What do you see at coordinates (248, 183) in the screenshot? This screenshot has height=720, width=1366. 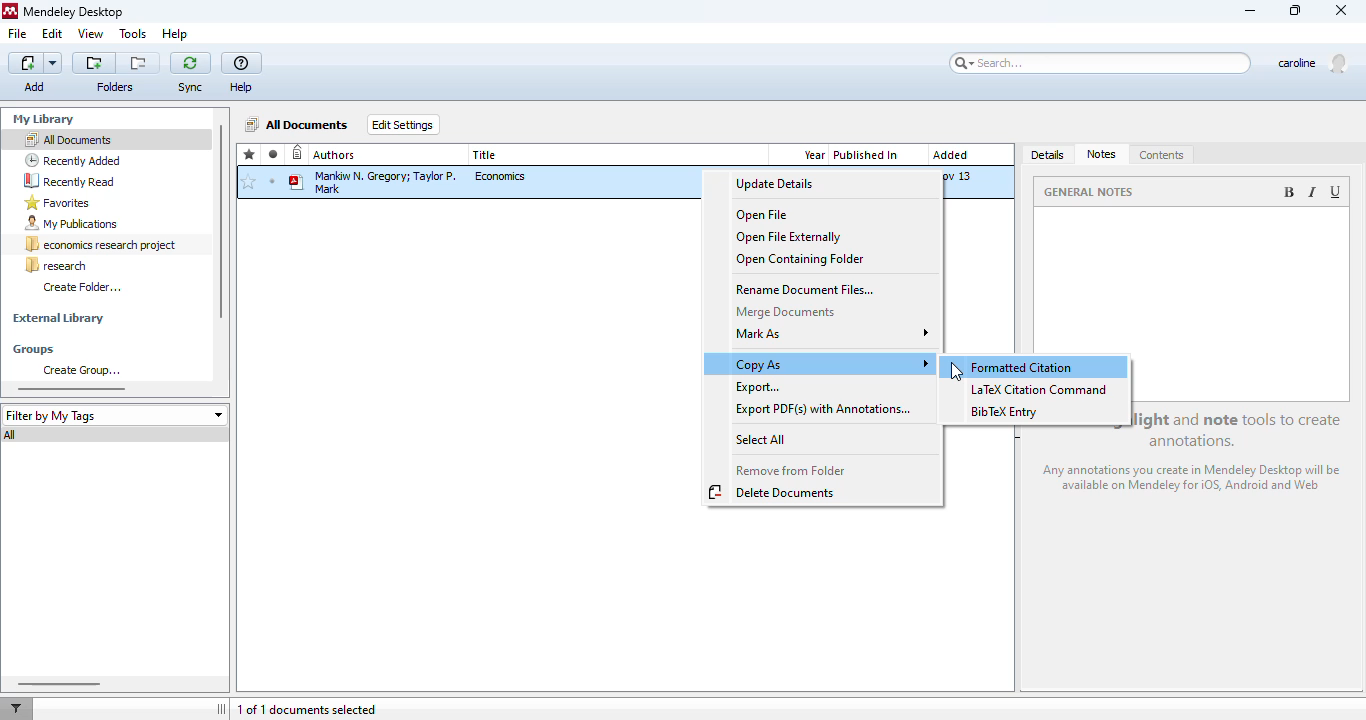 I see `add to favorites` at bounding box center [248, 183].